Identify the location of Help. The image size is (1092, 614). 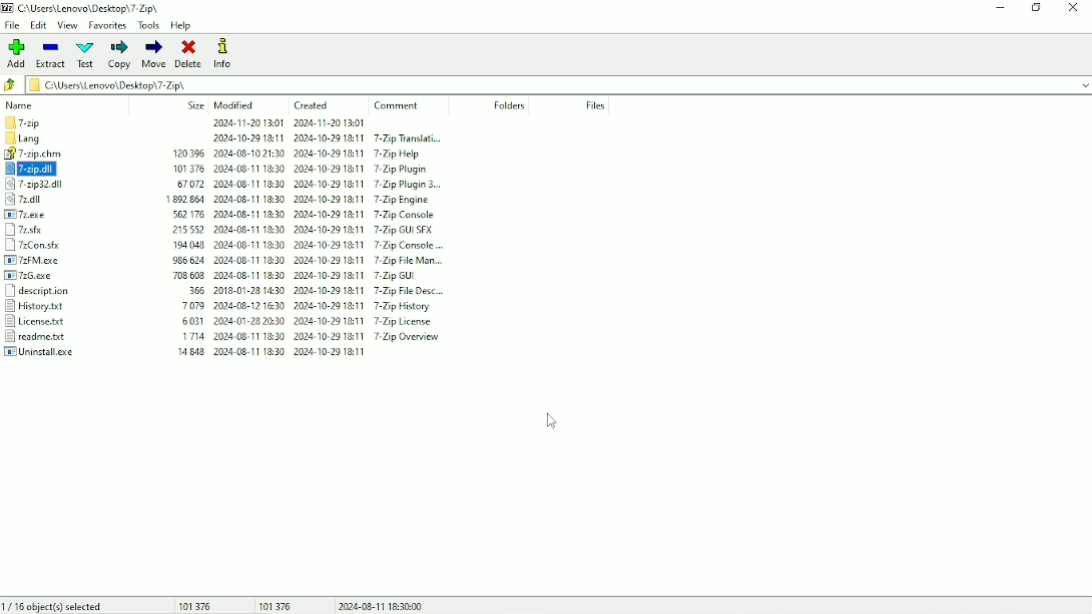
(182, 26).